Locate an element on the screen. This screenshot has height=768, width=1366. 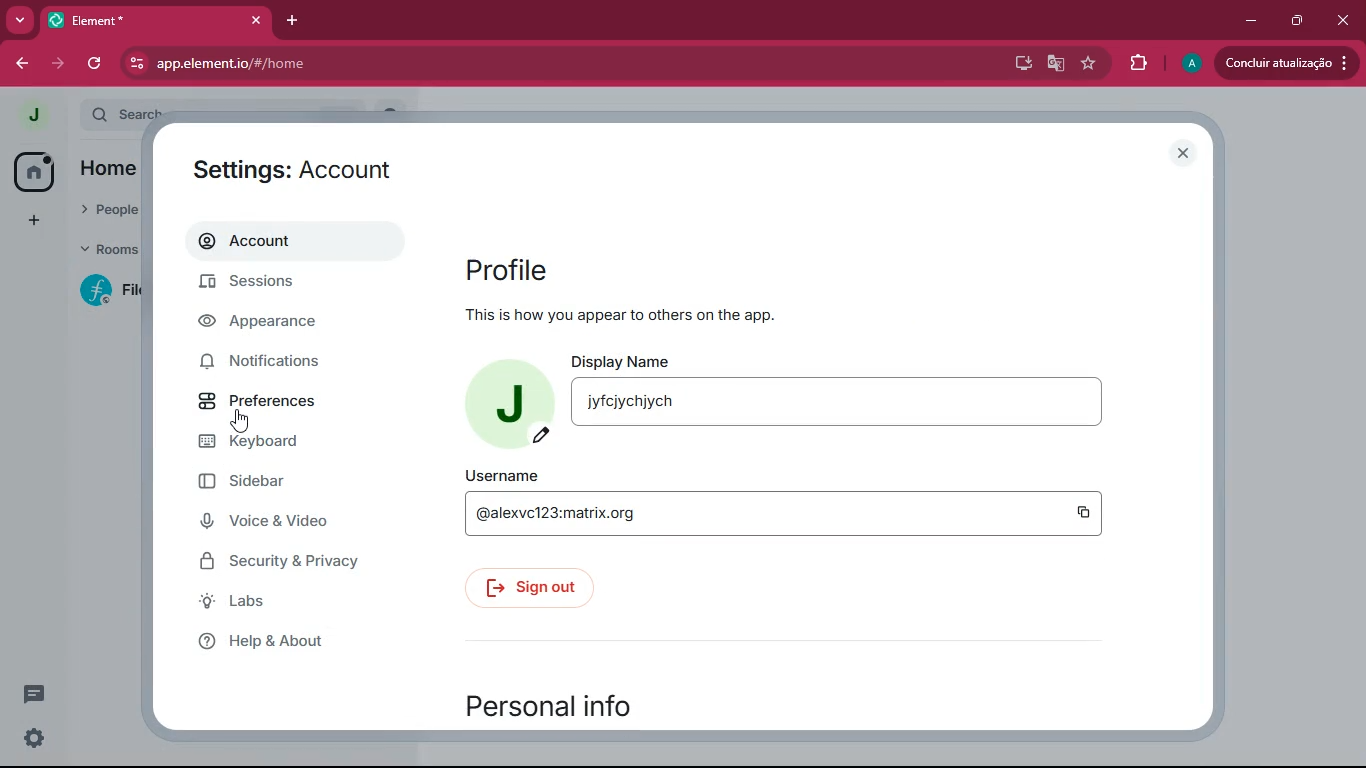
labs is located at coordinates (270, 603).